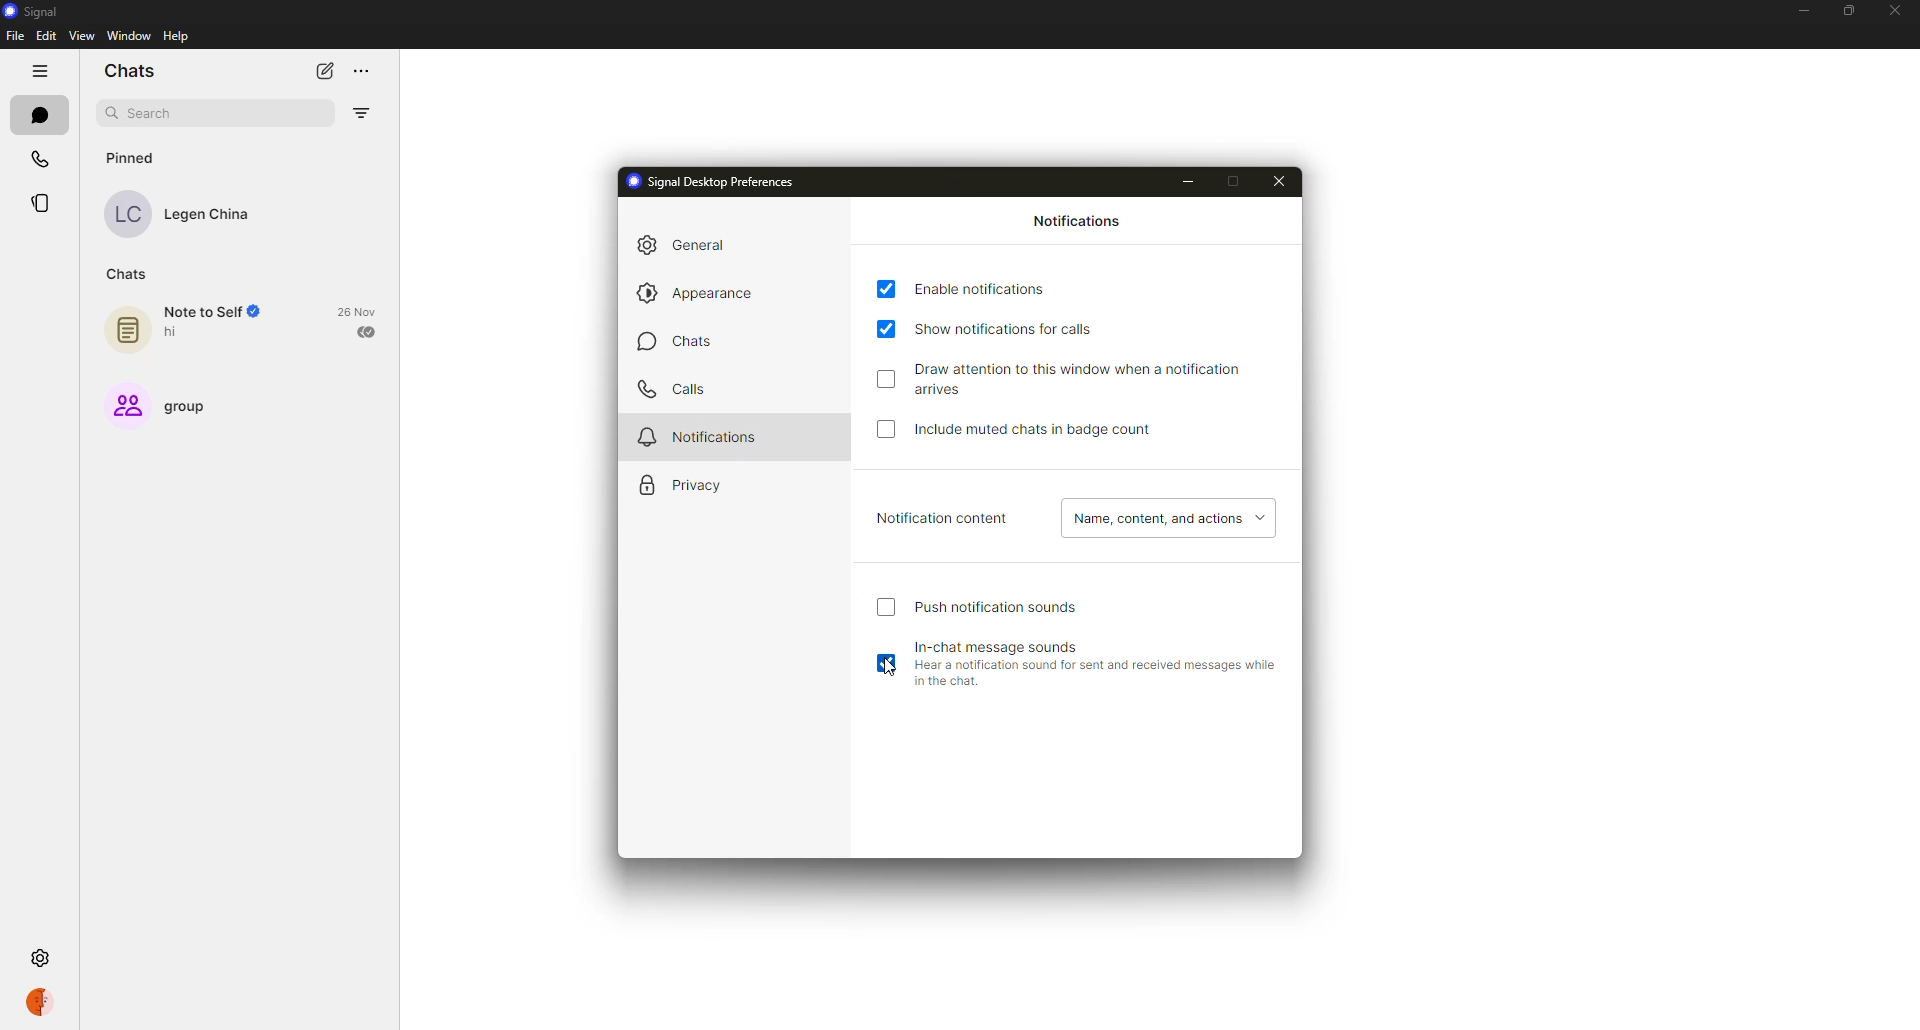 The width and height of the screenshot is (1920, 1030). Describe the element at coordinates (37, 12) in the screenshot. I see `signal` at that location.